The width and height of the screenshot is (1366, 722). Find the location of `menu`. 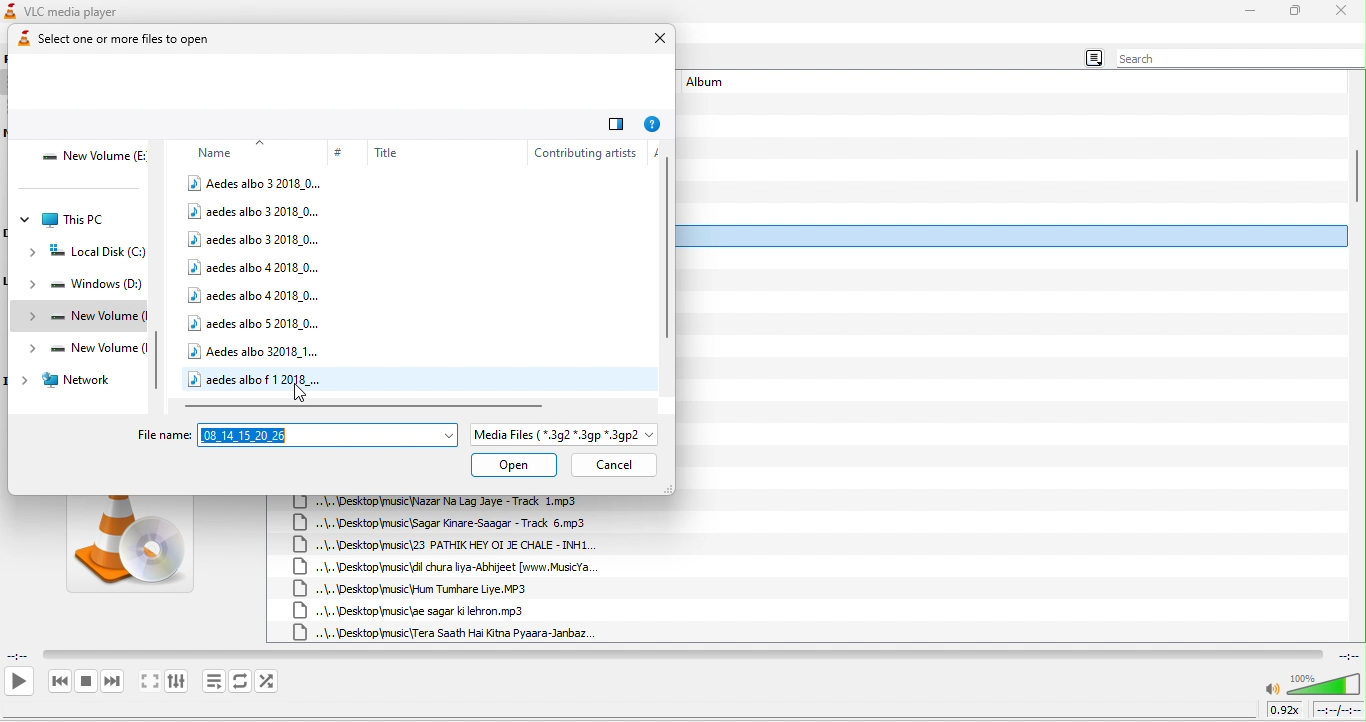

menu is located at coordinates (1092, 59).